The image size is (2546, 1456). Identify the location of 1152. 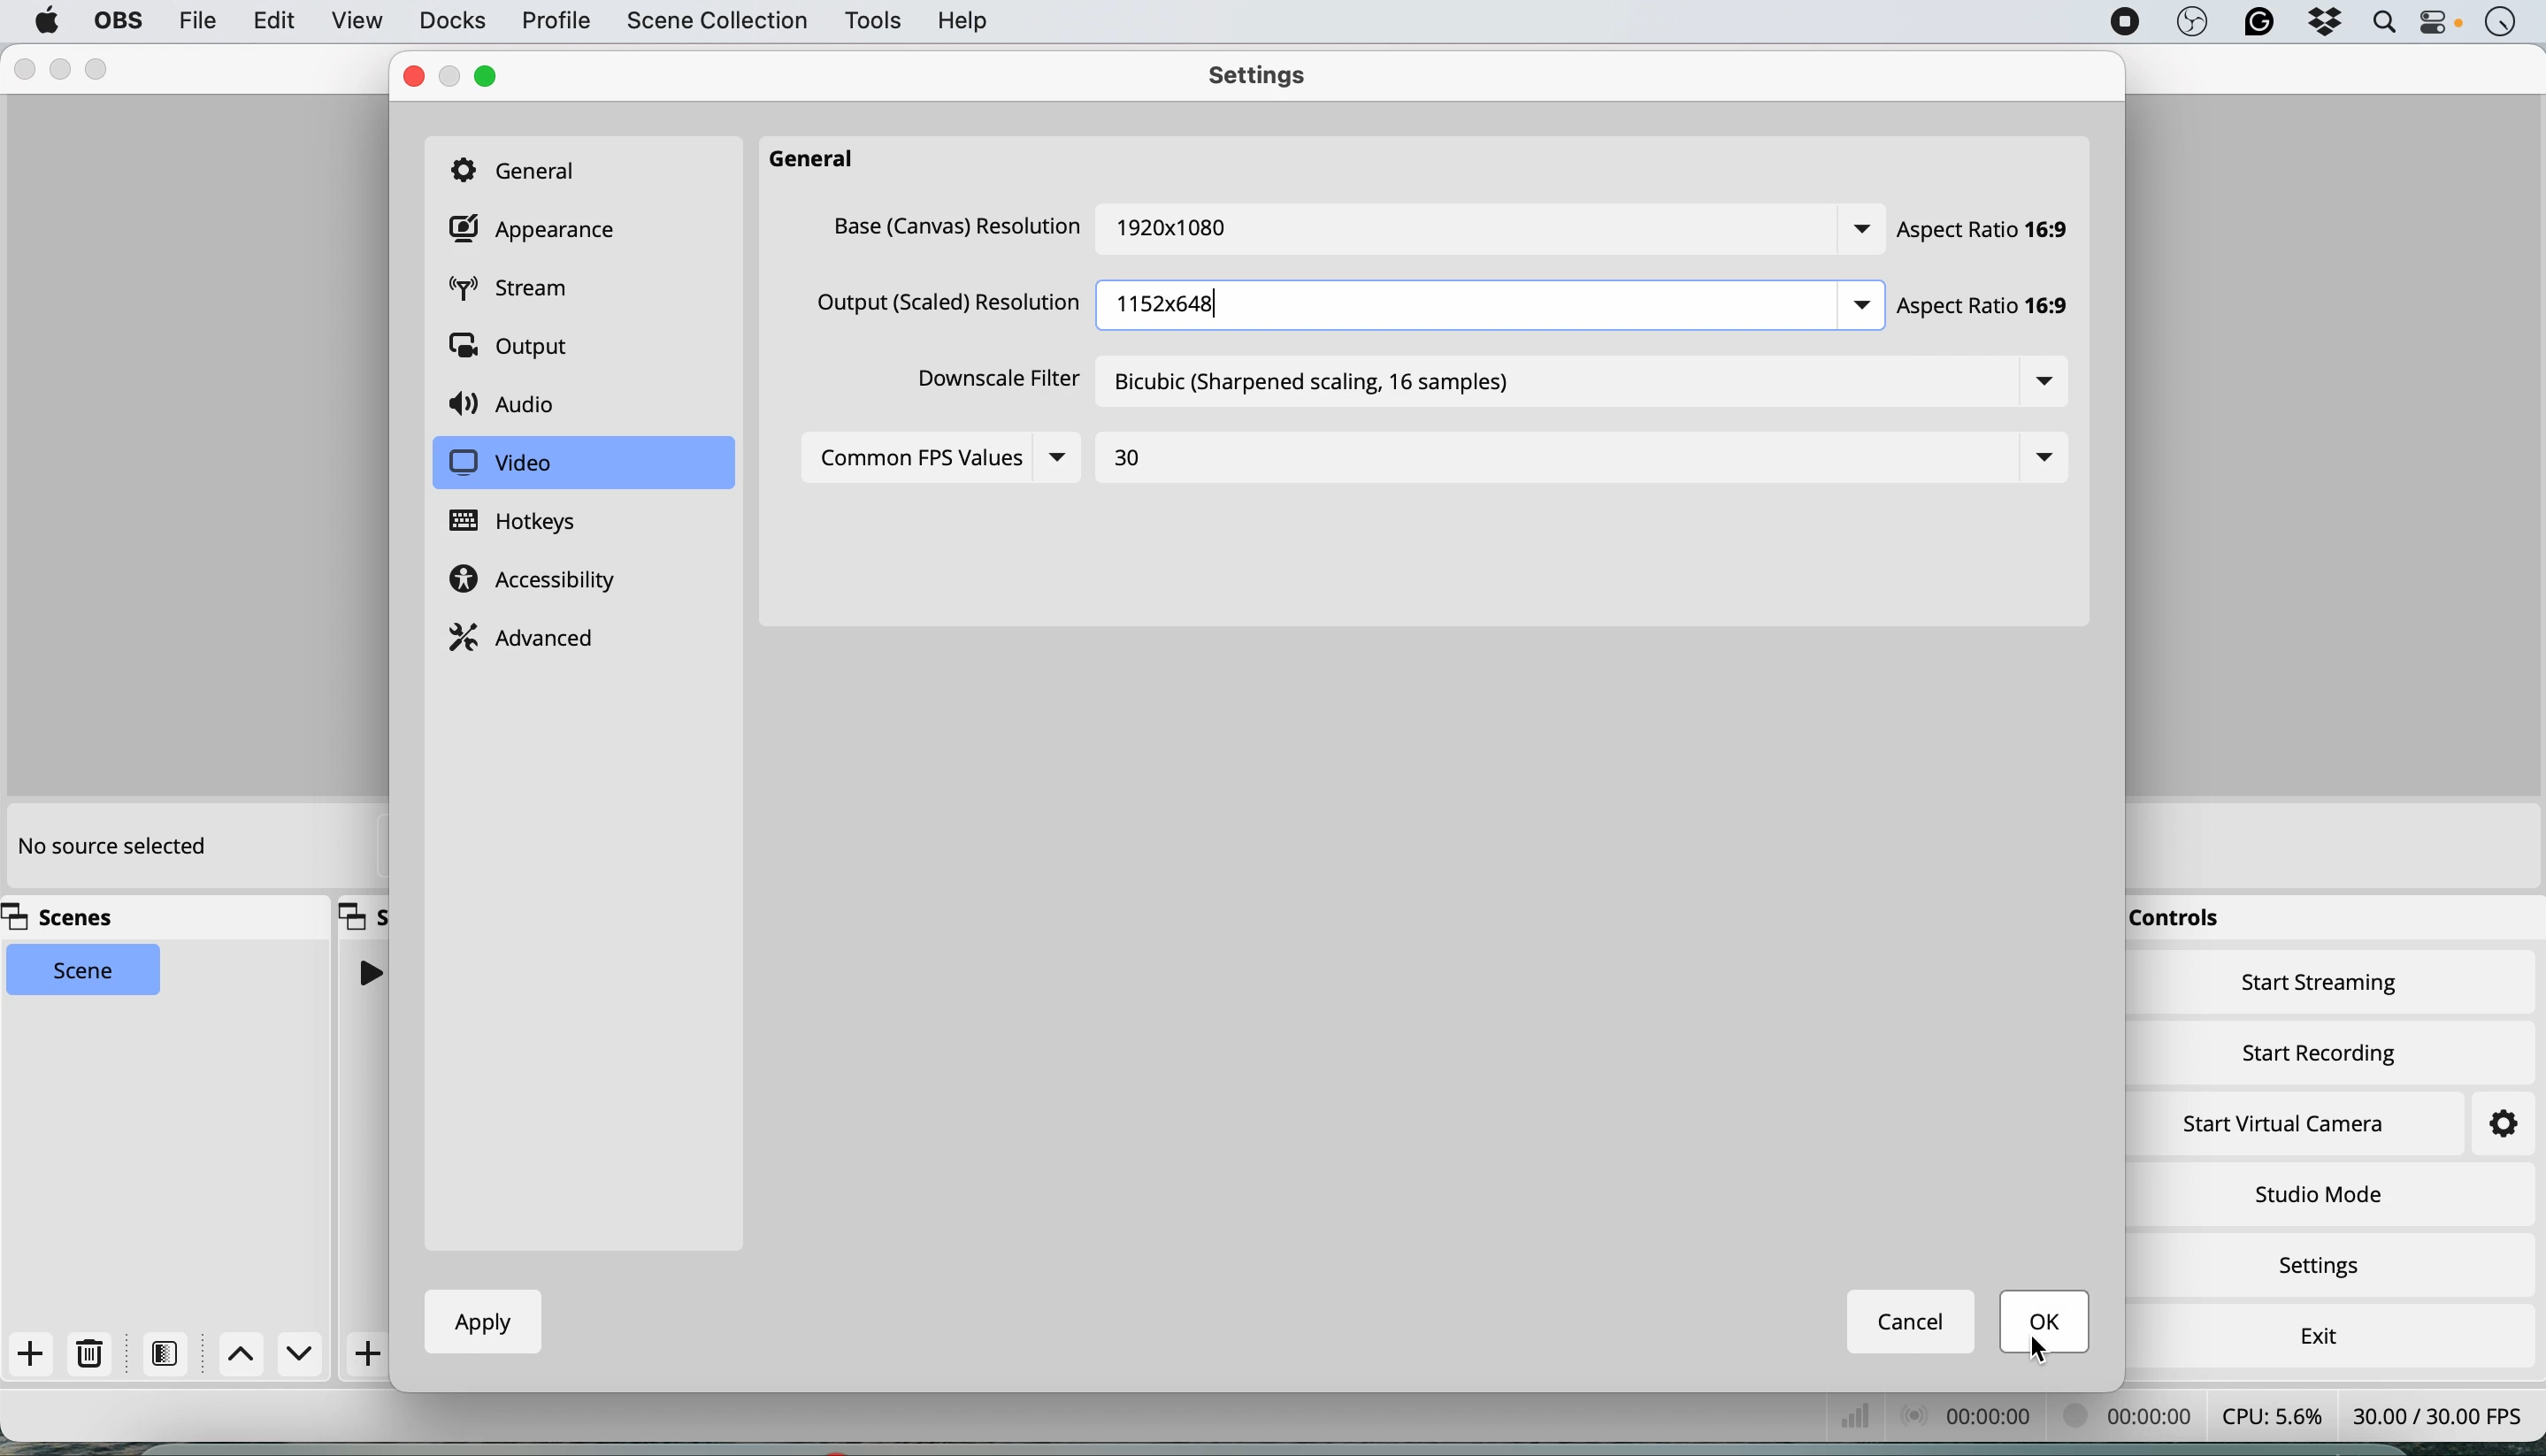
(1168, 309).